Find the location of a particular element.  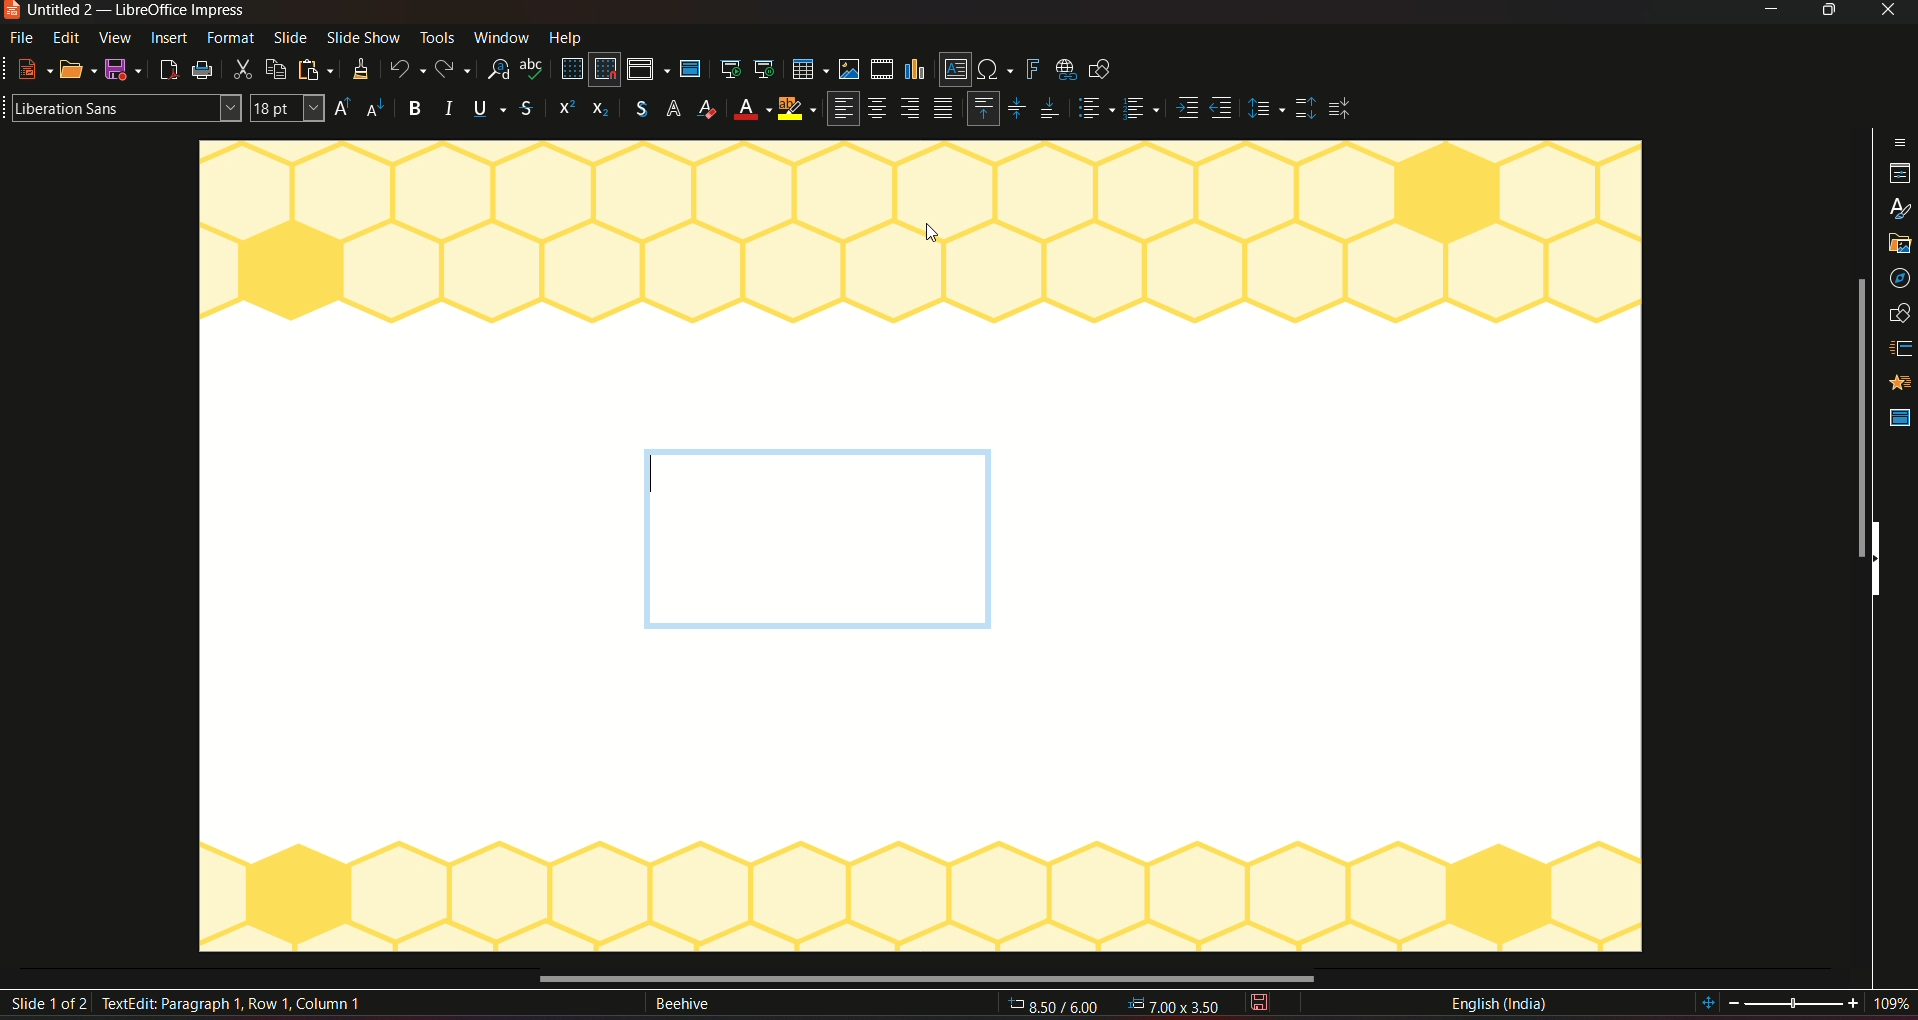

Master slide is located at coordinates (1898, 419).